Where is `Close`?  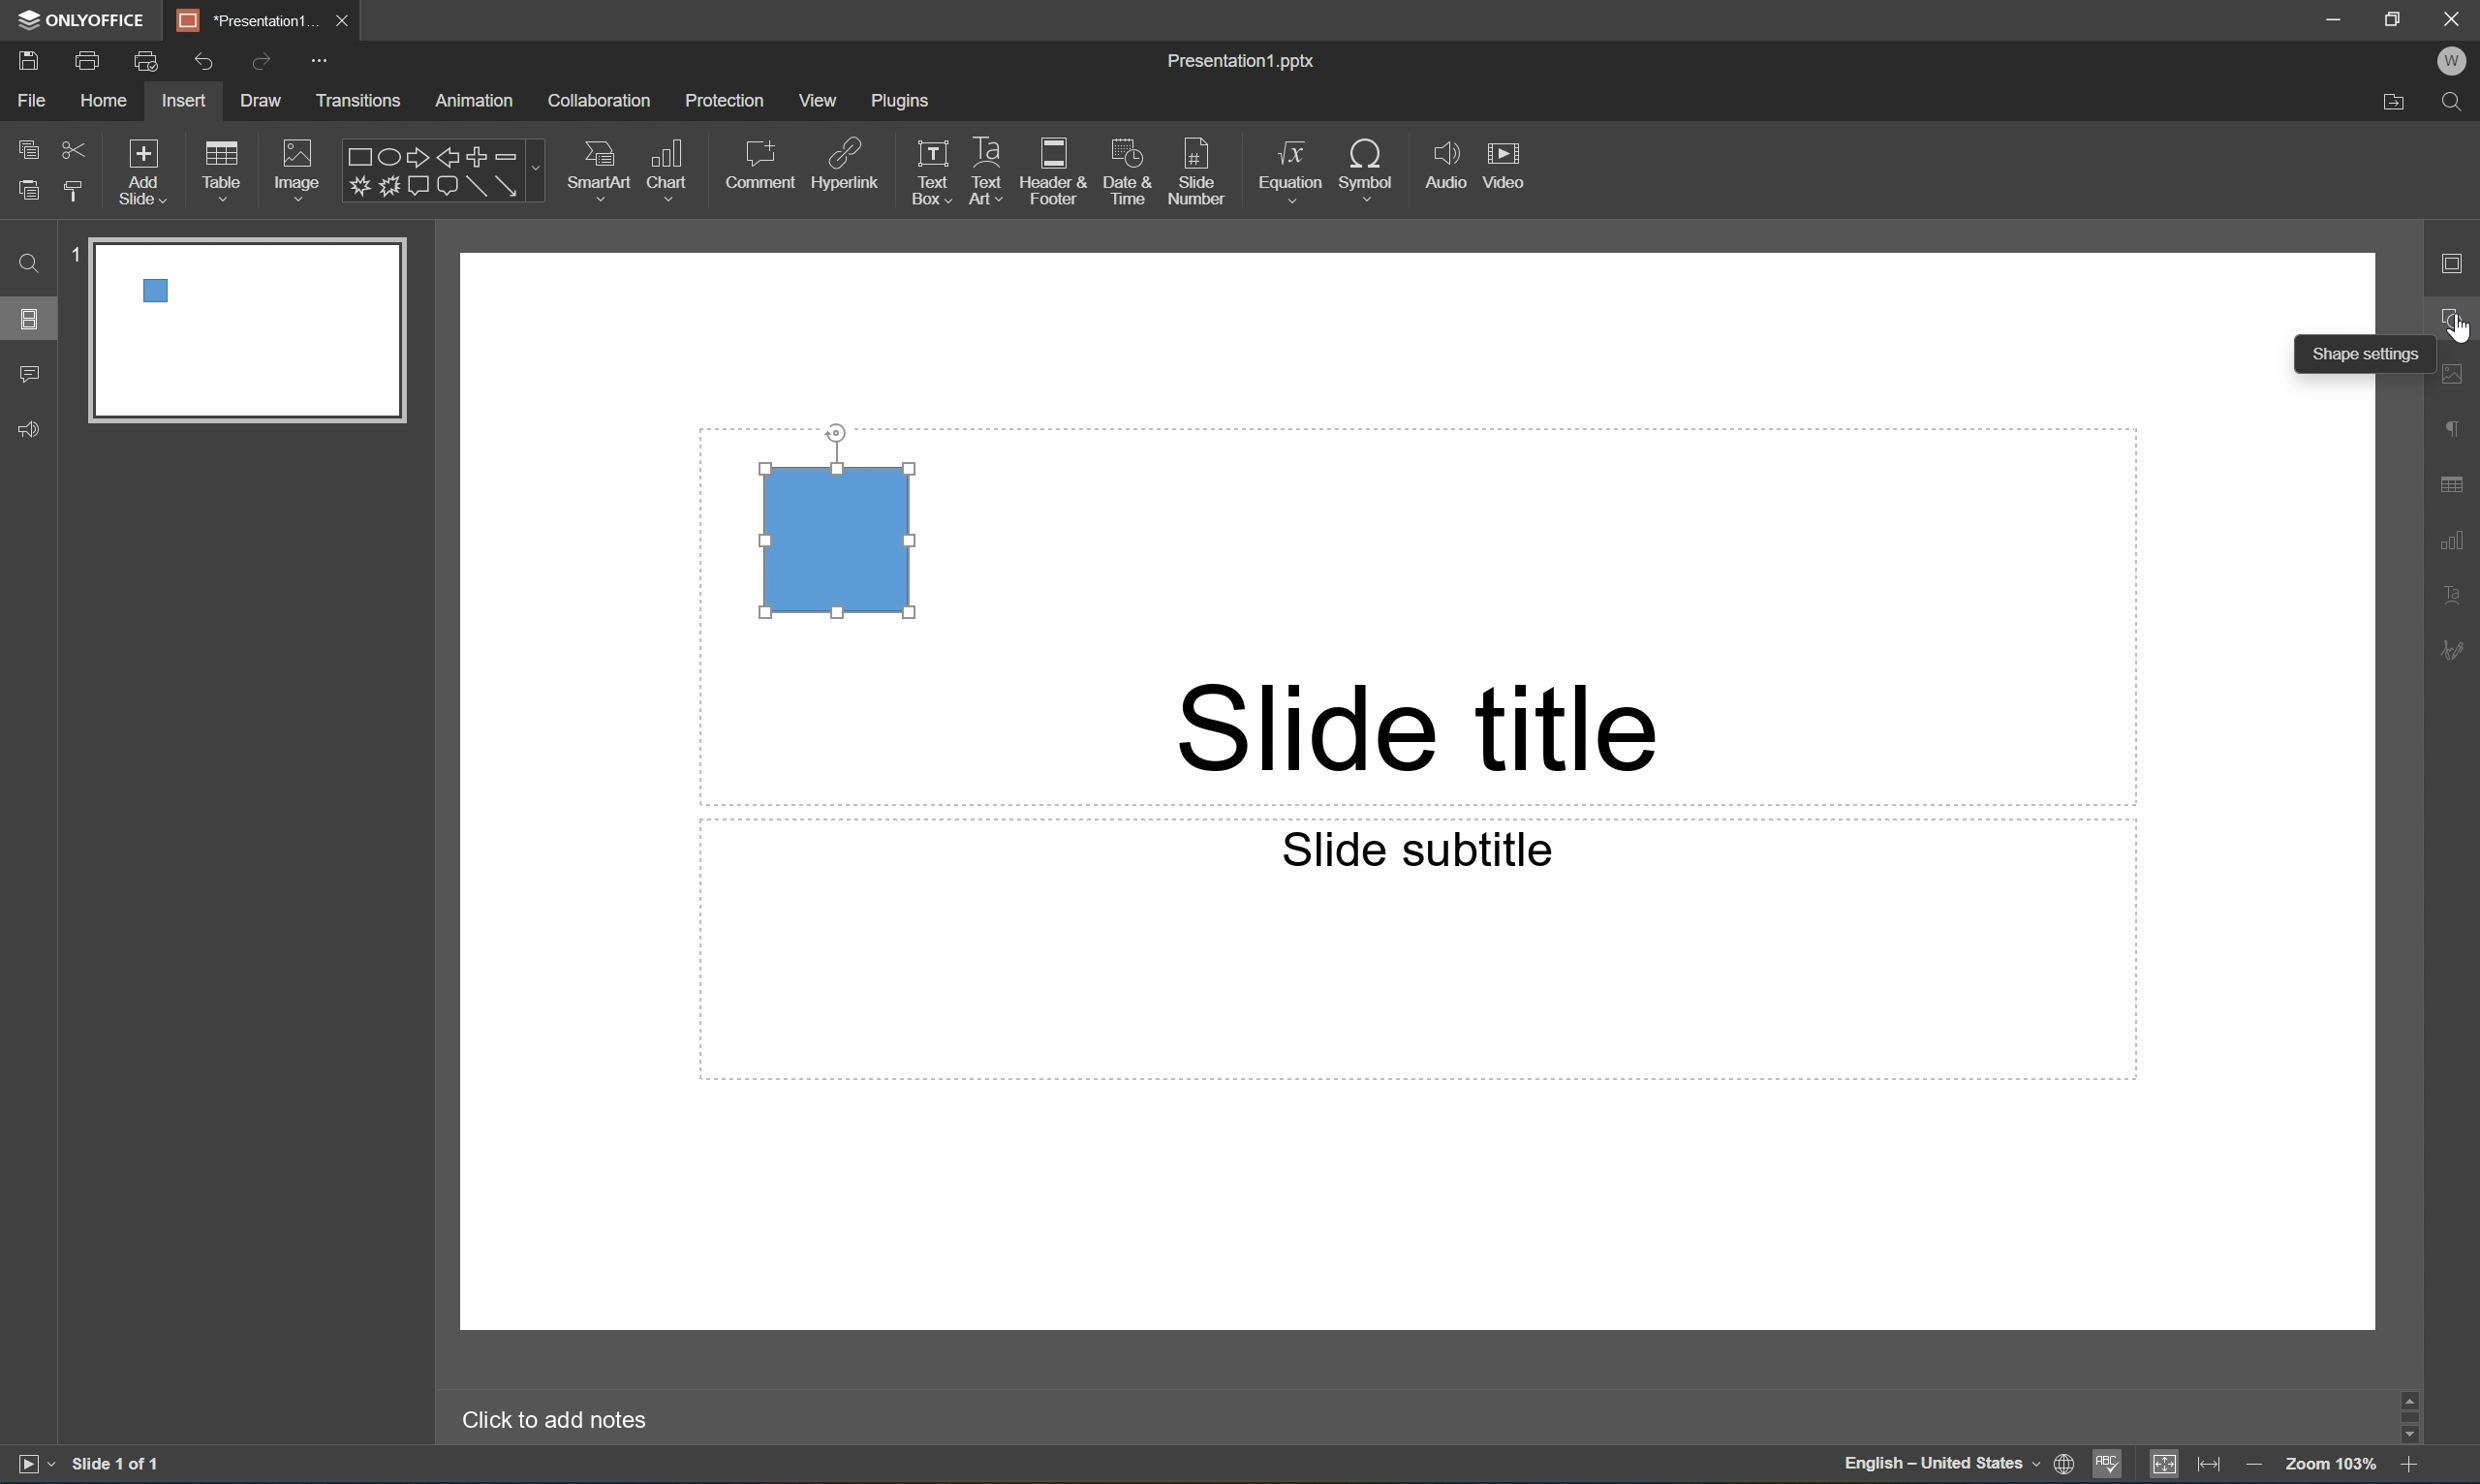 Close is located at coordinates (2458, 17).